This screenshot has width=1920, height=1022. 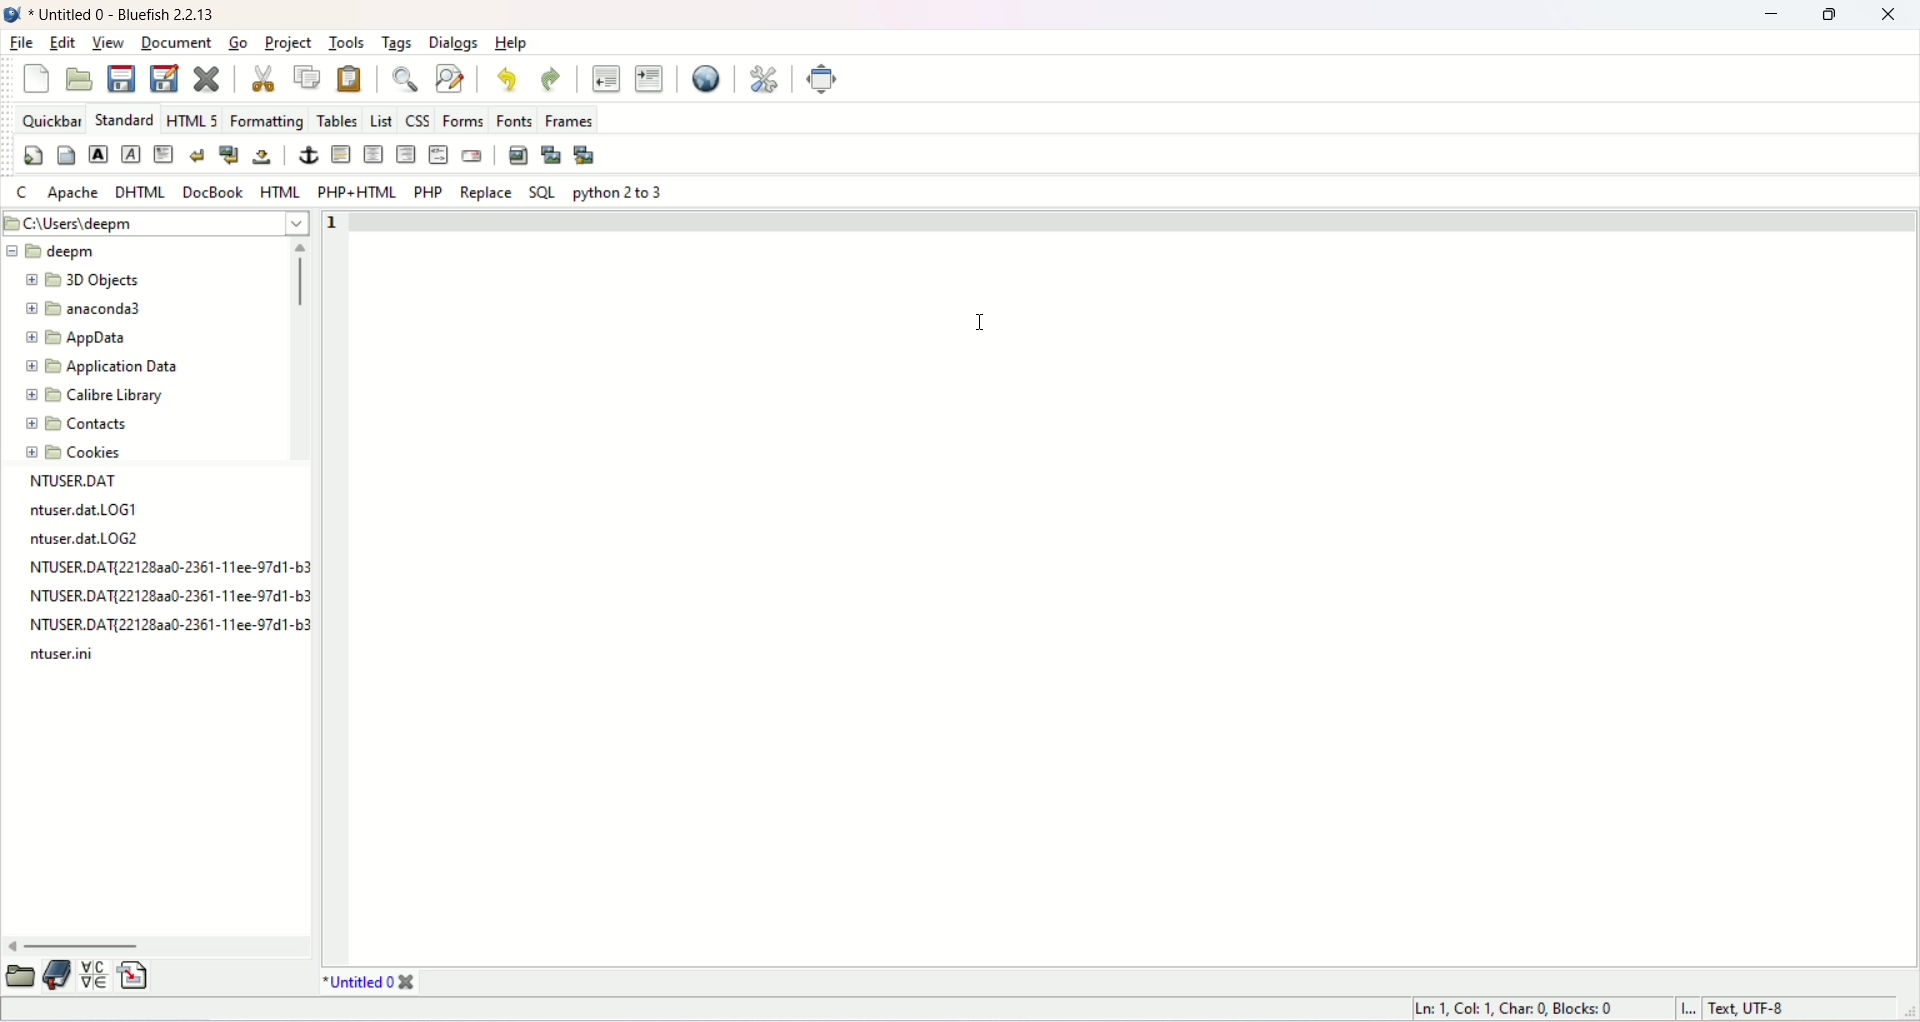 I want to click on paragraph, so click(x=163, y=156).